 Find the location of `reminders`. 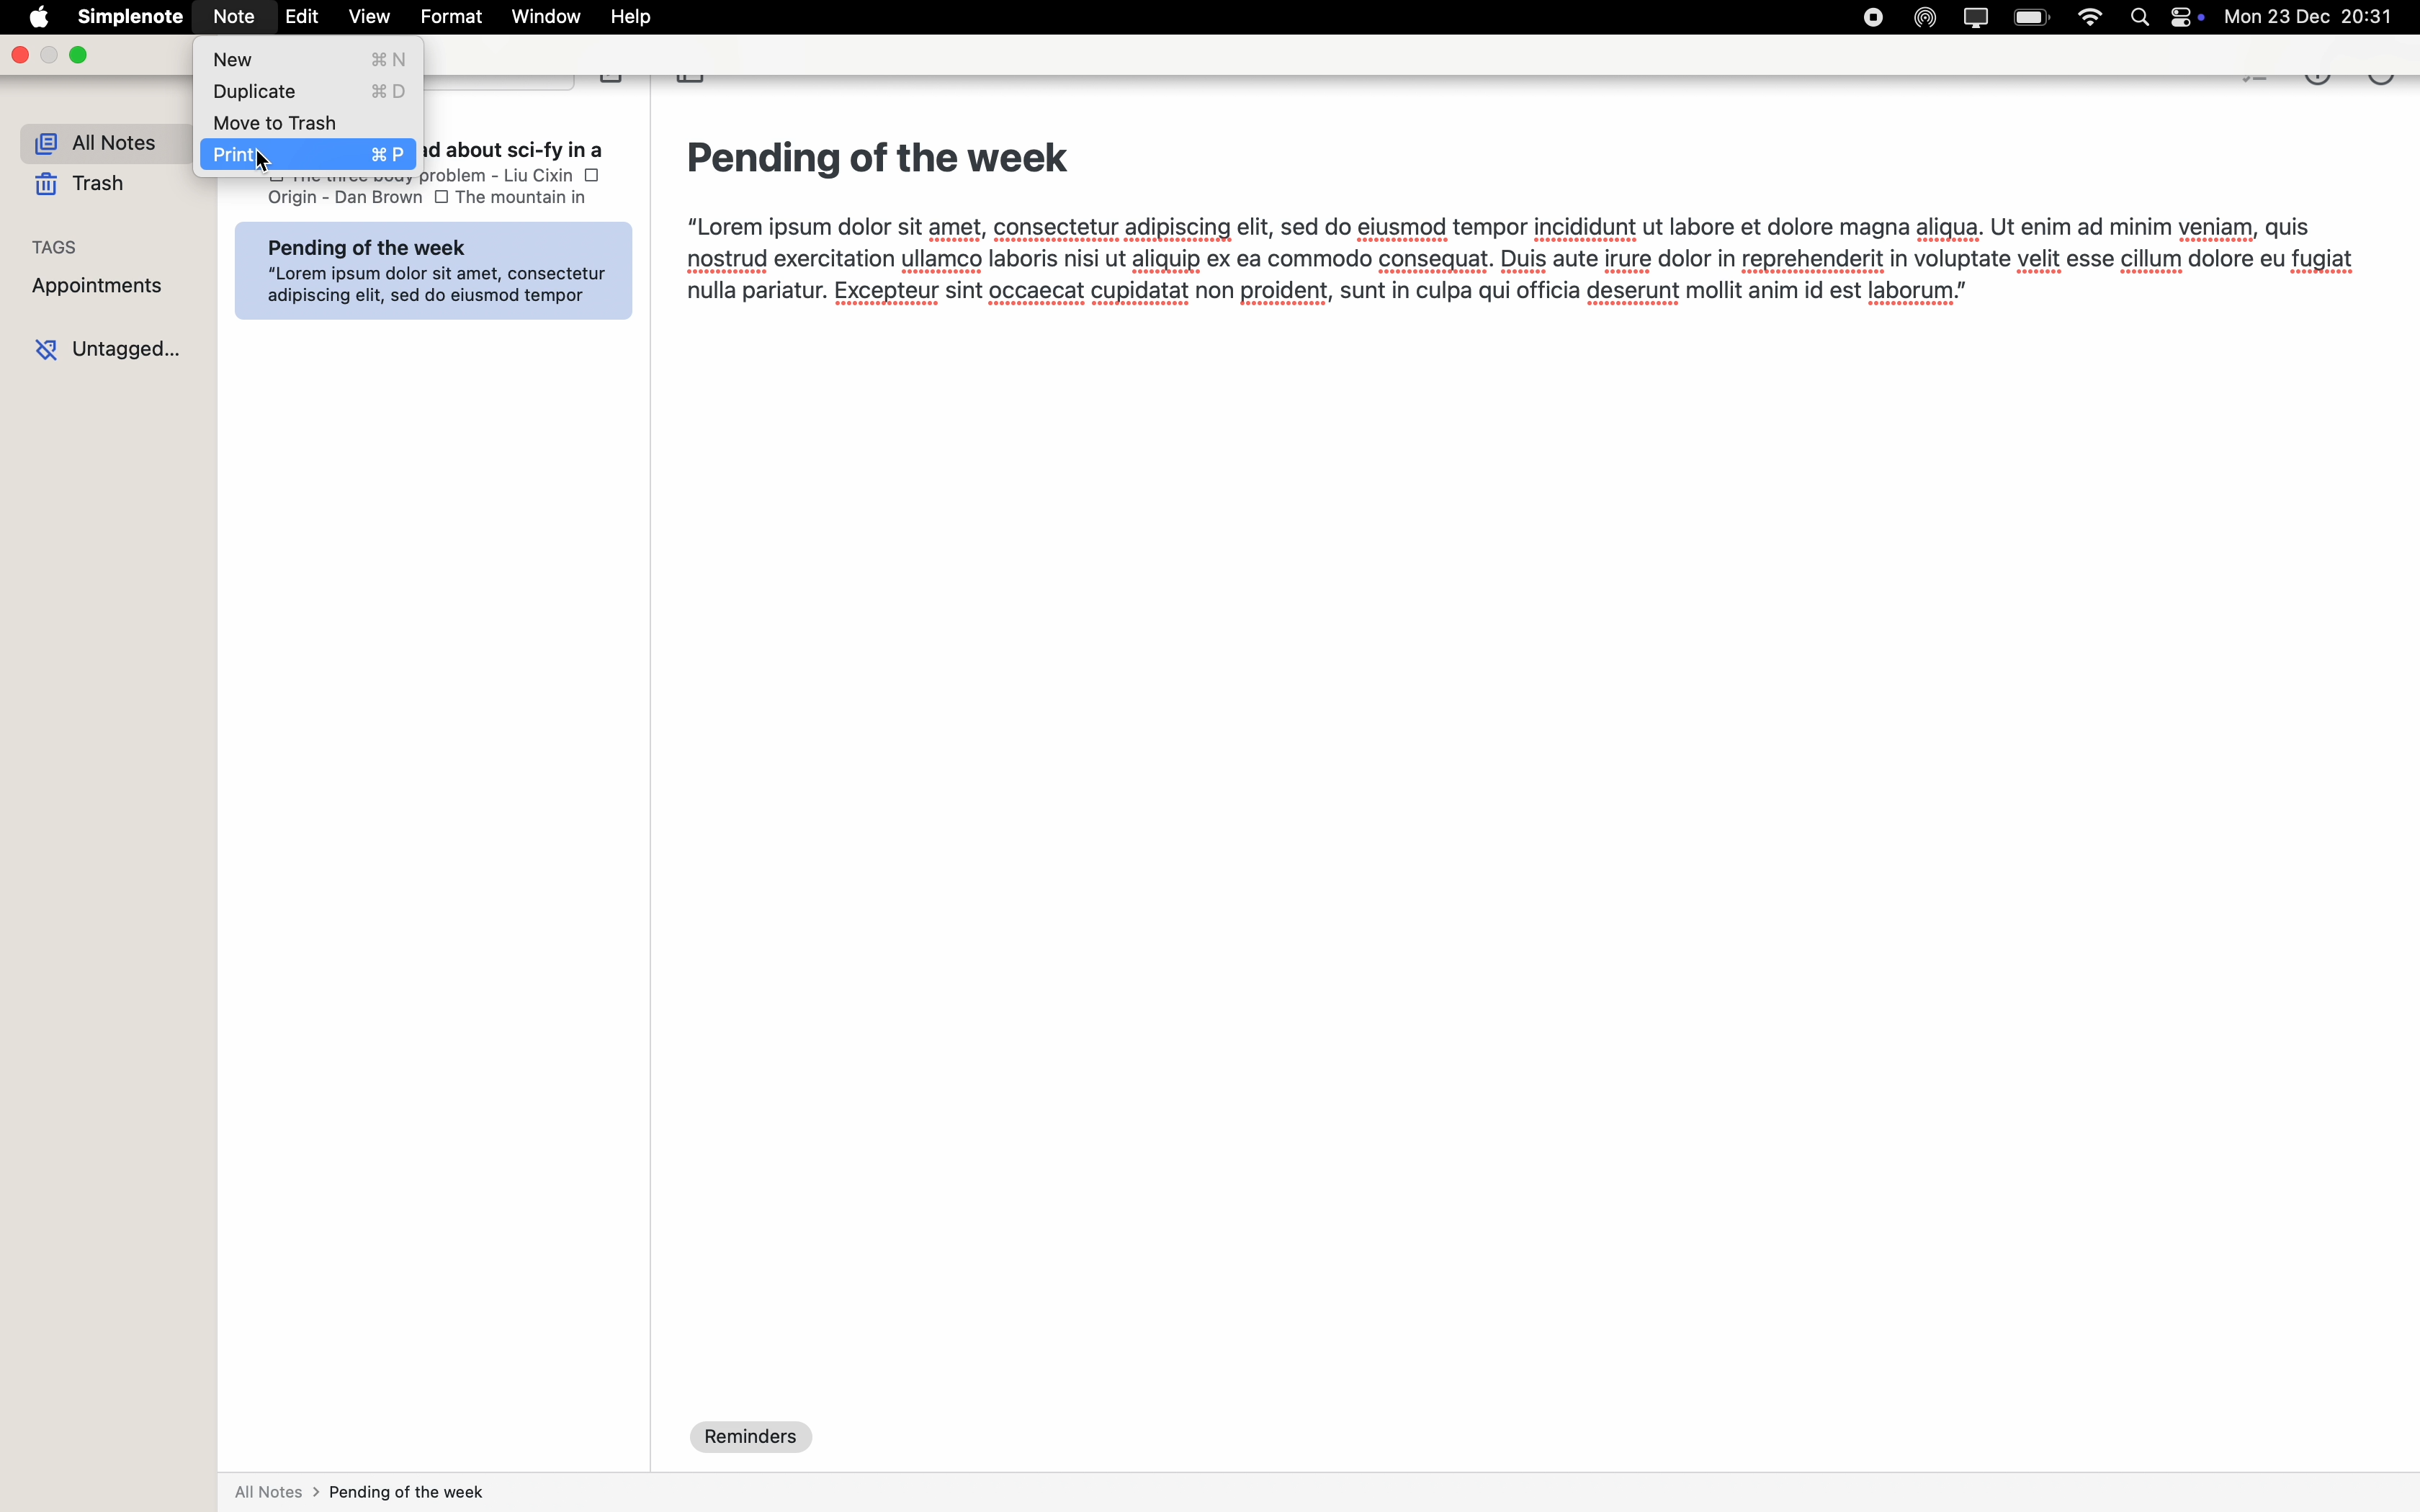

reminders is located at coordinates (753, 1436).